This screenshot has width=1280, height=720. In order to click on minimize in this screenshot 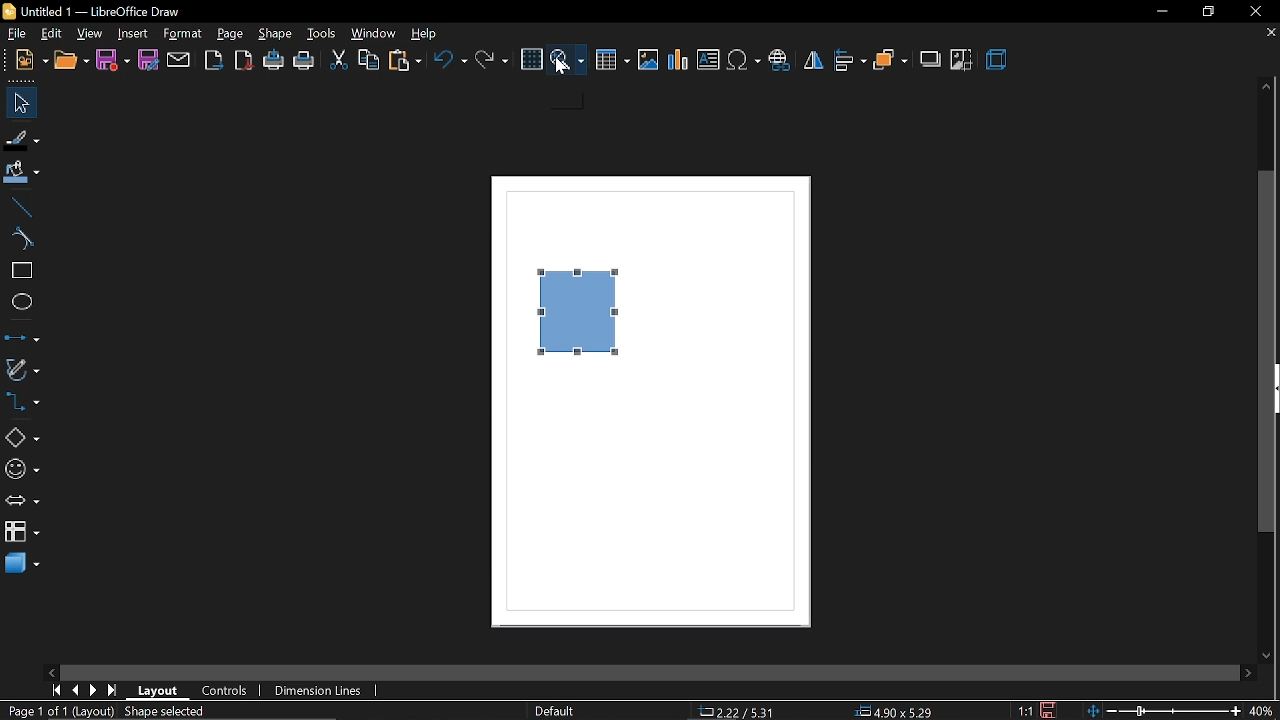, I will do `click(1161, 13)`.